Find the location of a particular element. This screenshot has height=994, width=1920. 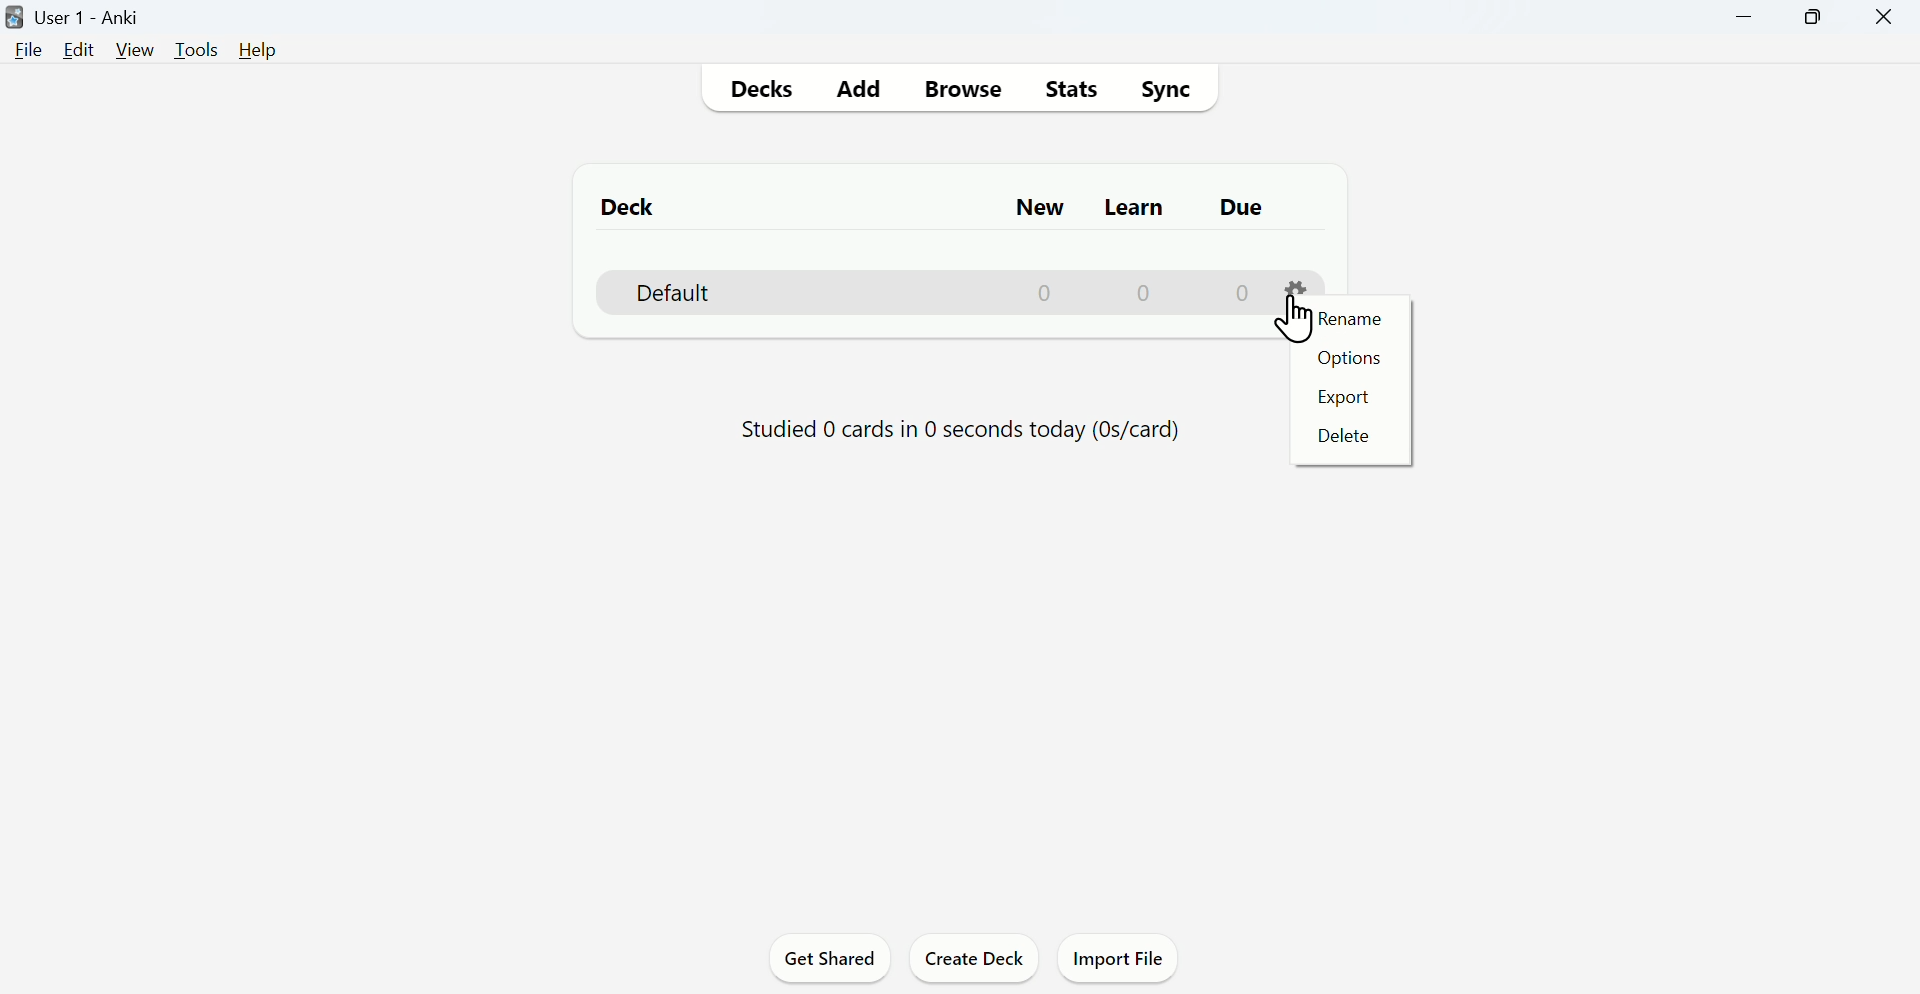

Deck is located at coordinates (966, 292).